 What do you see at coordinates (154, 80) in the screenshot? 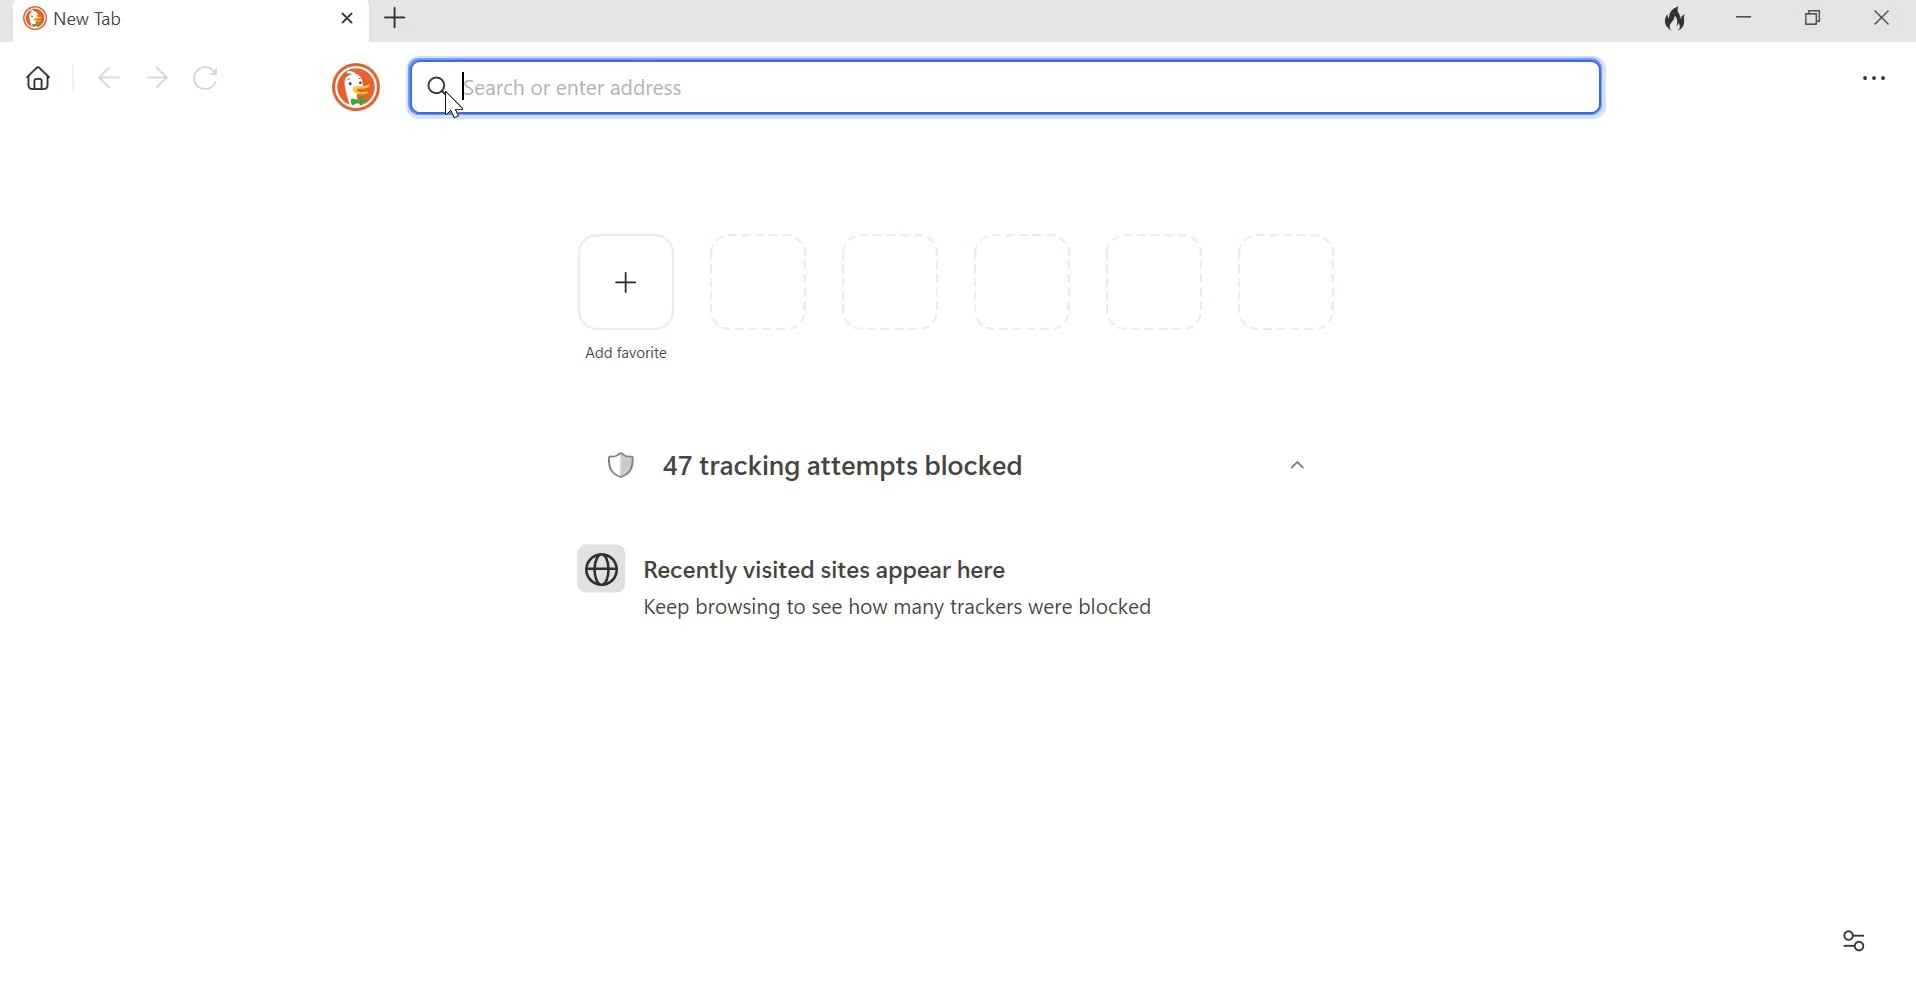
I see `Go forward one page` at bounding box center [154, 80].